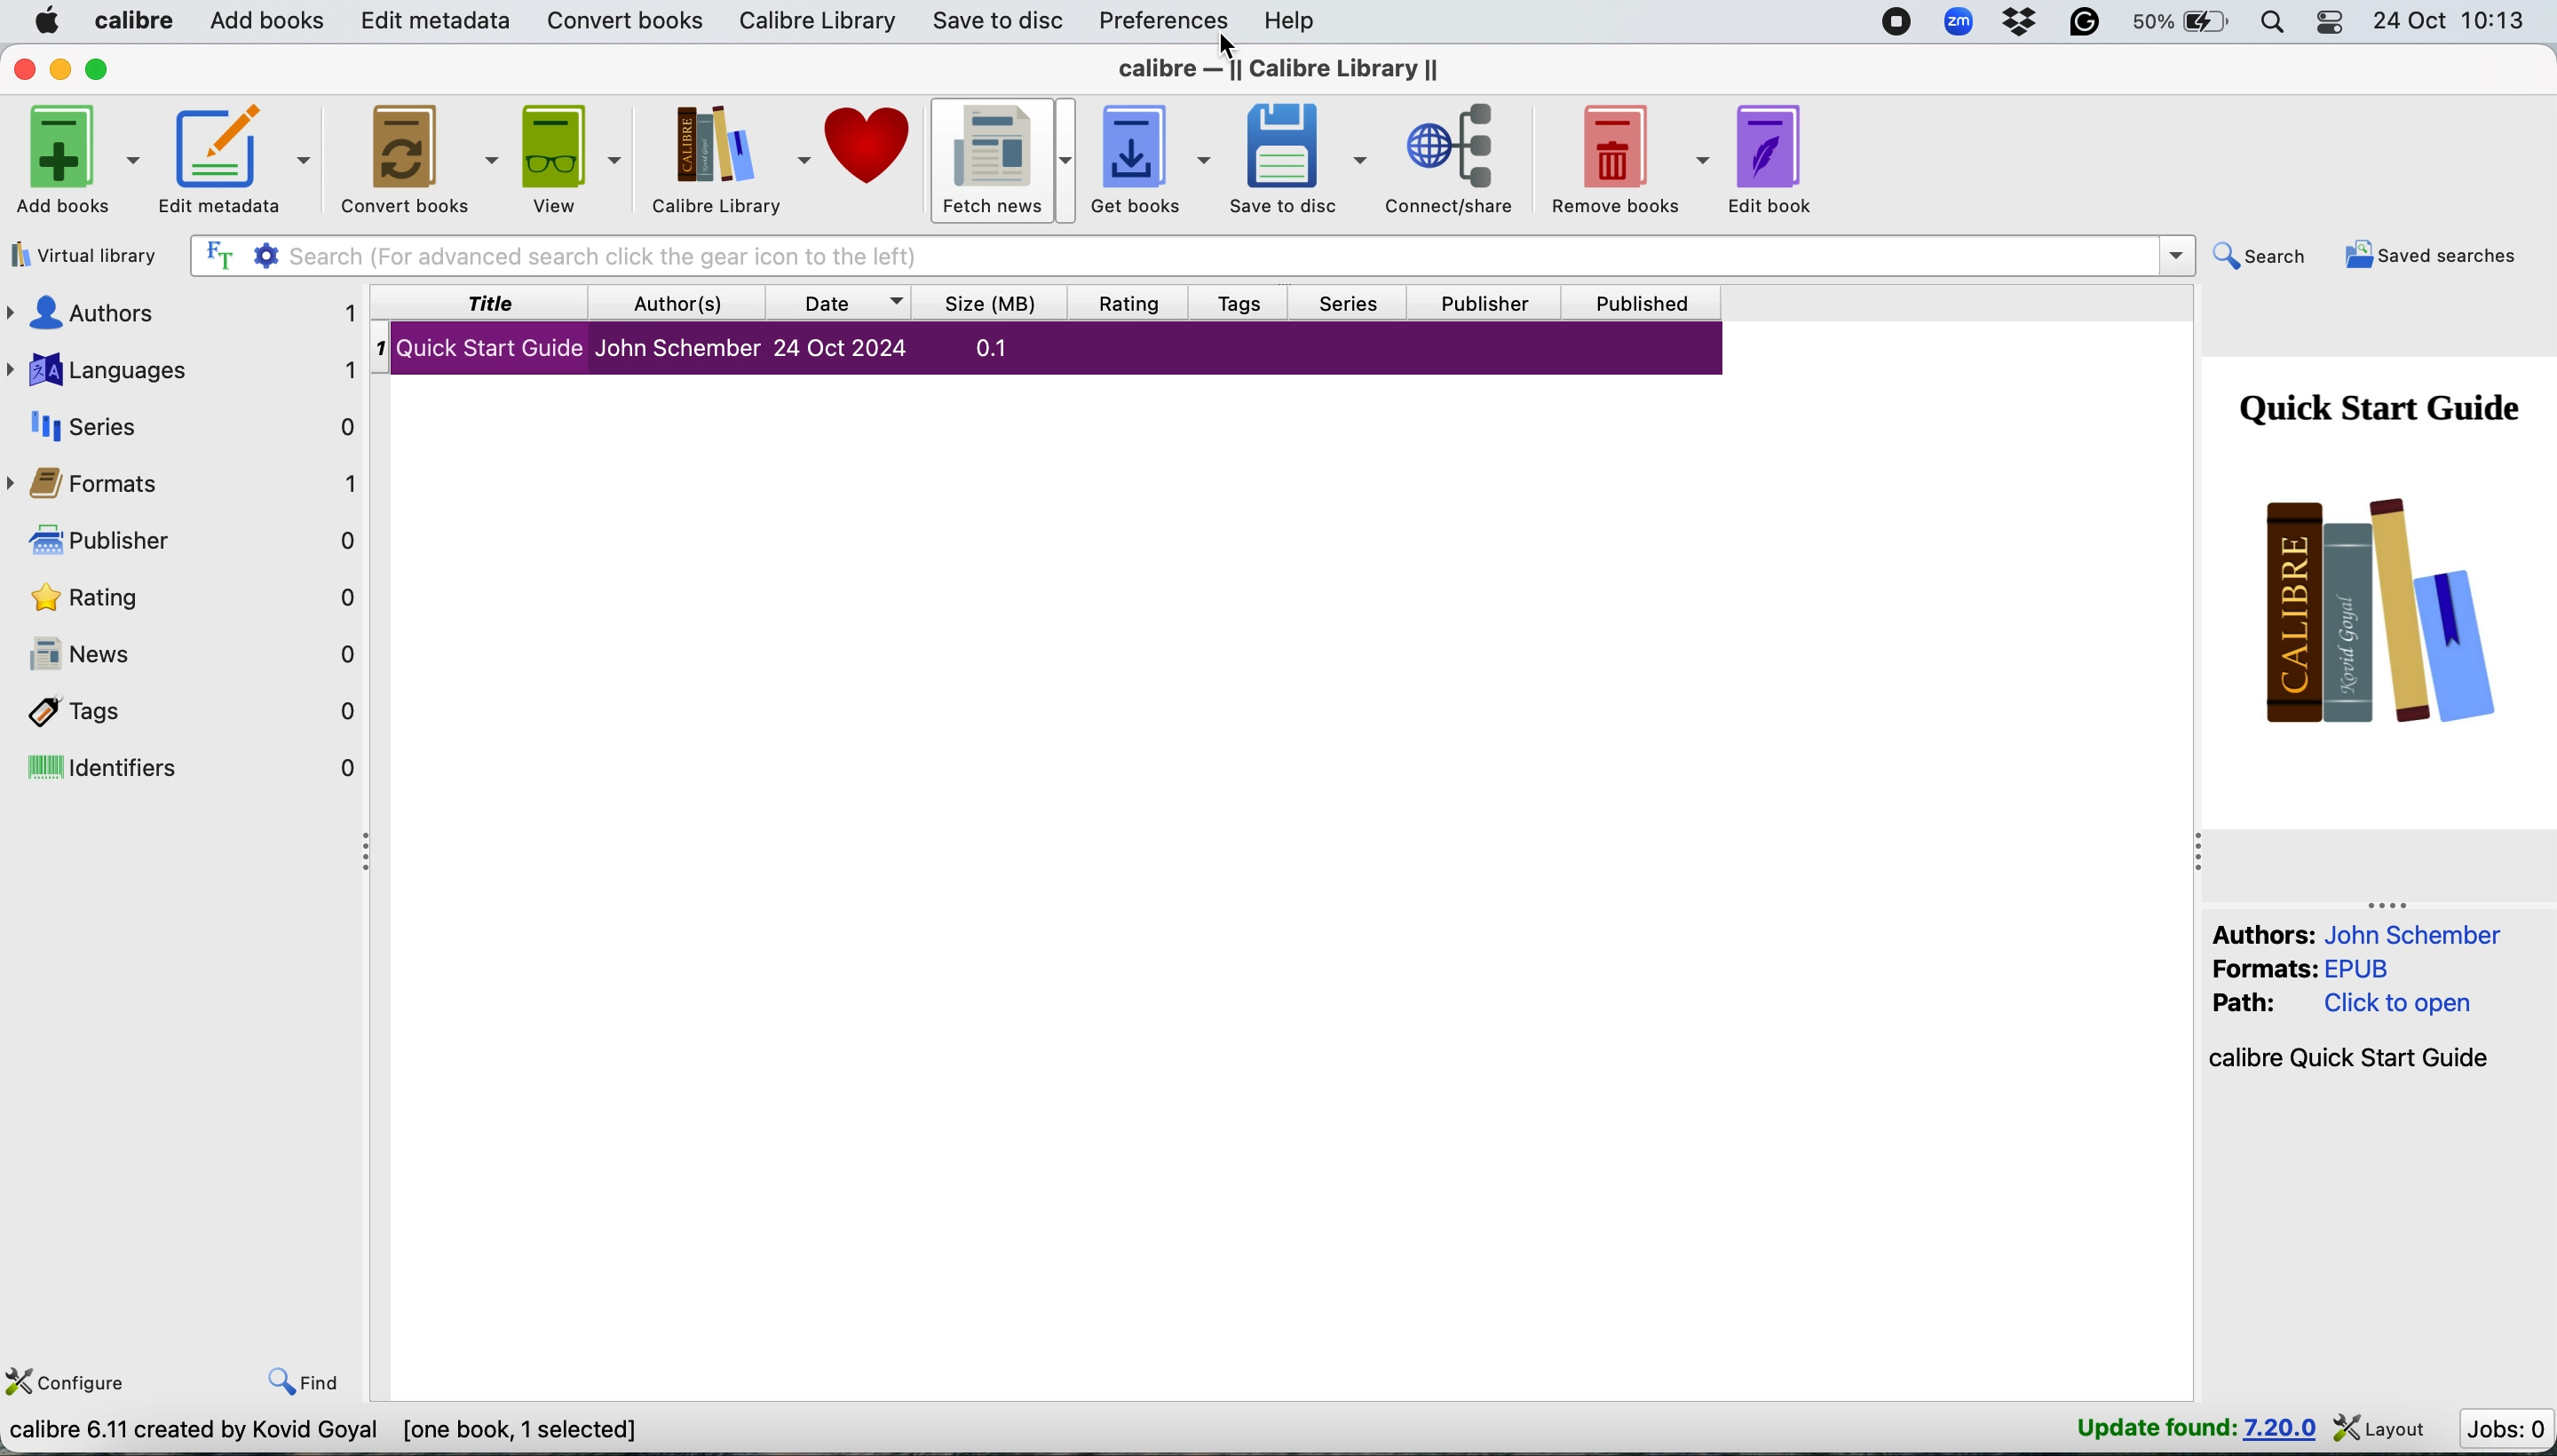 The image size is (2557, 1456). Describe the element at coordinates (2183, 25) in the screenshot. I see `battery` at that location.